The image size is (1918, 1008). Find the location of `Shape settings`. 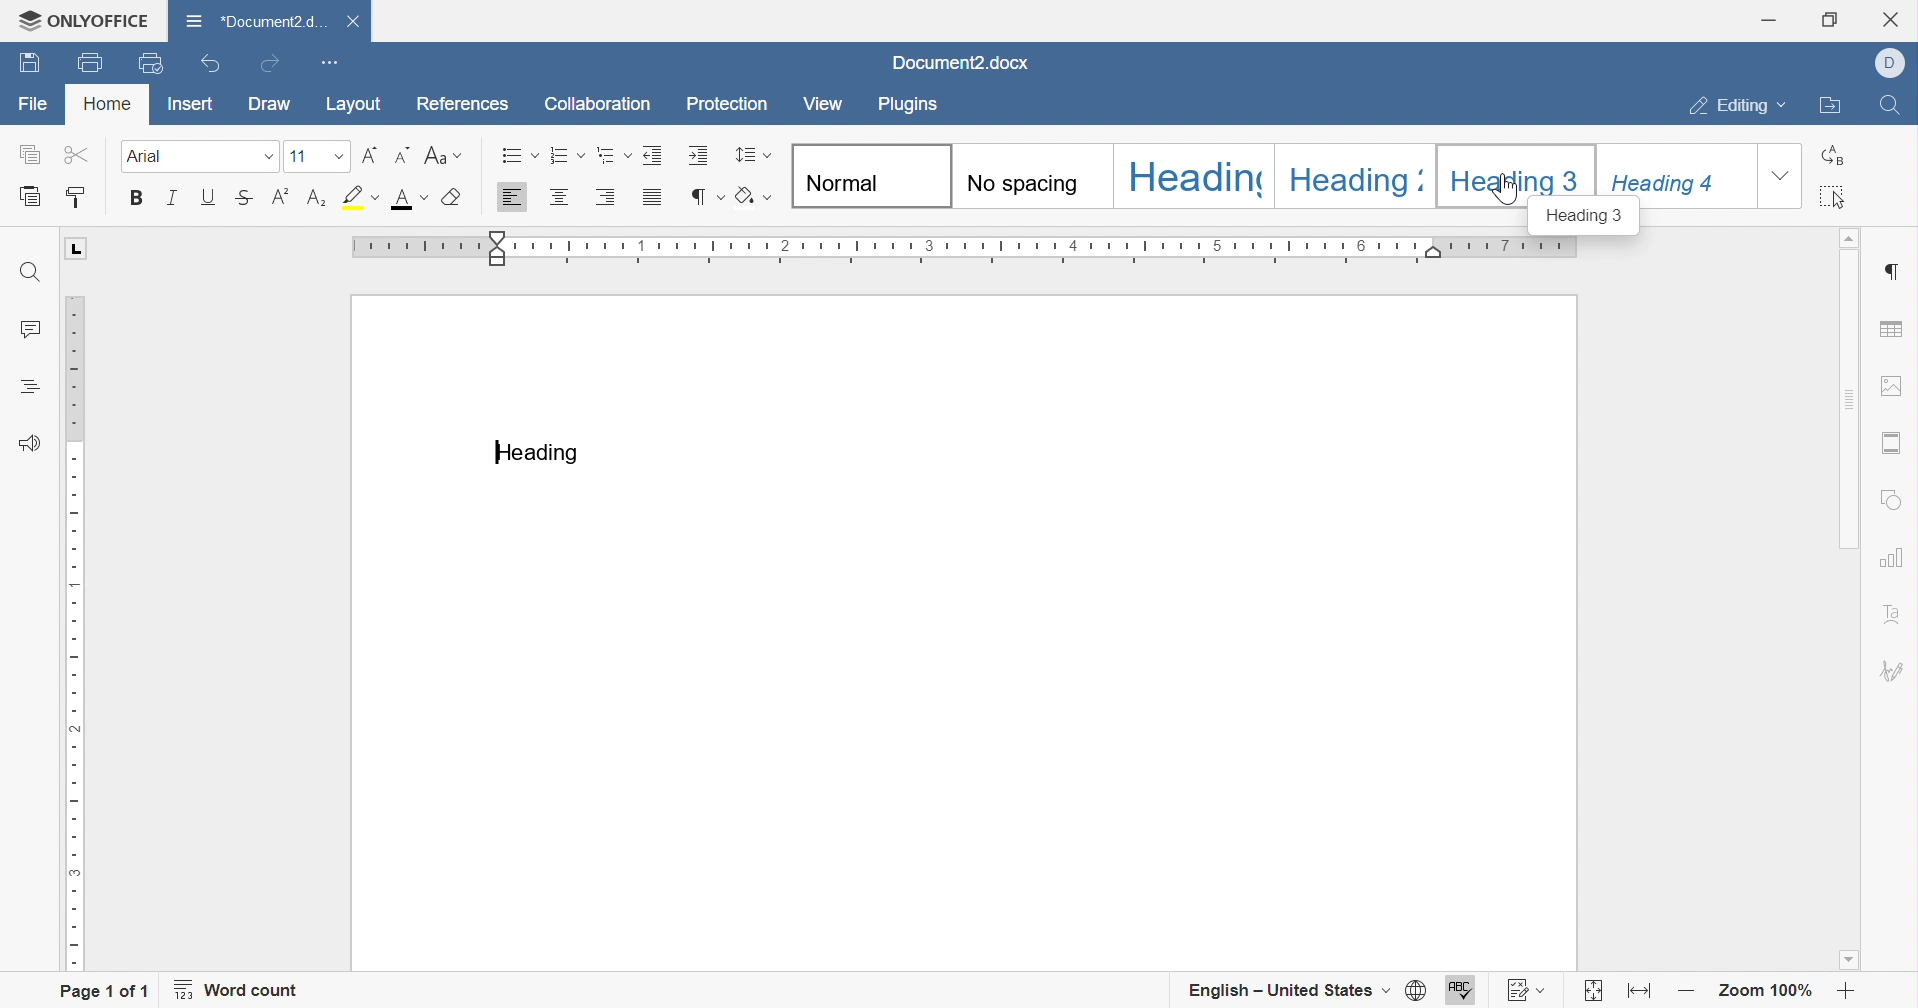

Shape settings is located at coordinates (1894, 499).